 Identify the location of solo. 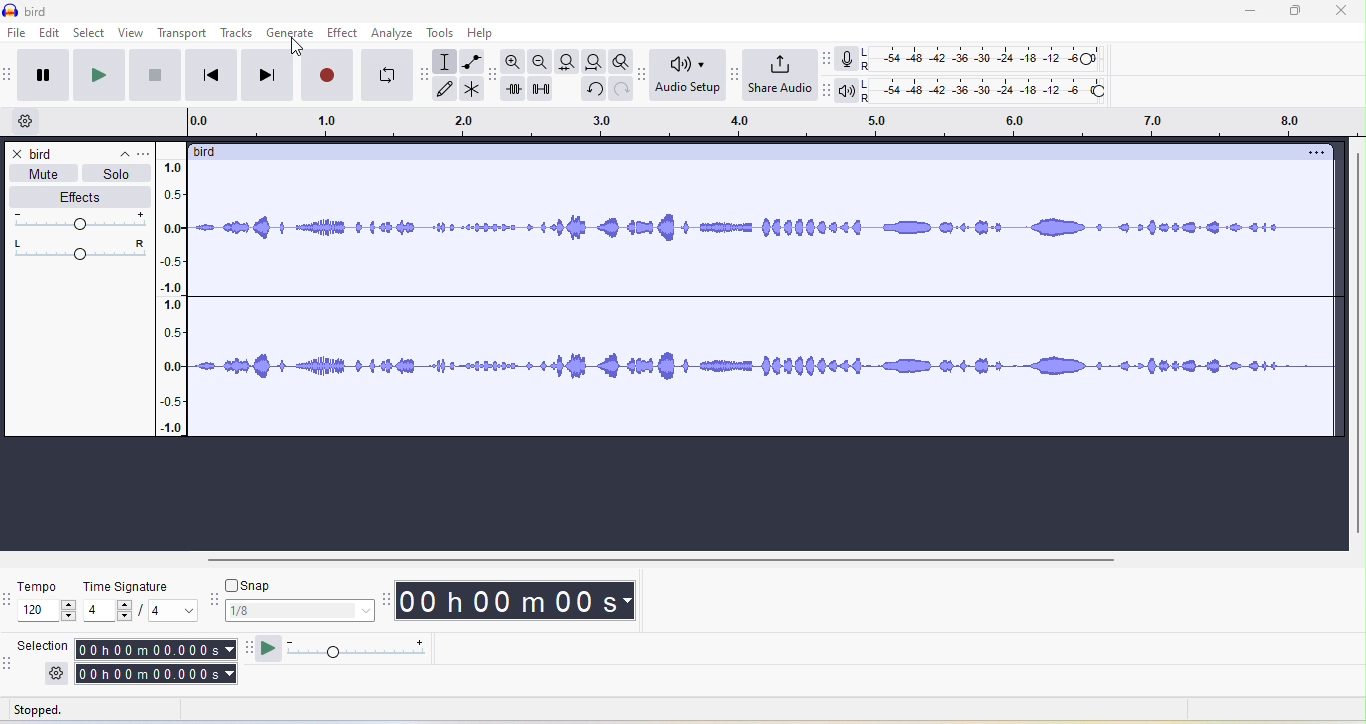
(115, 175).